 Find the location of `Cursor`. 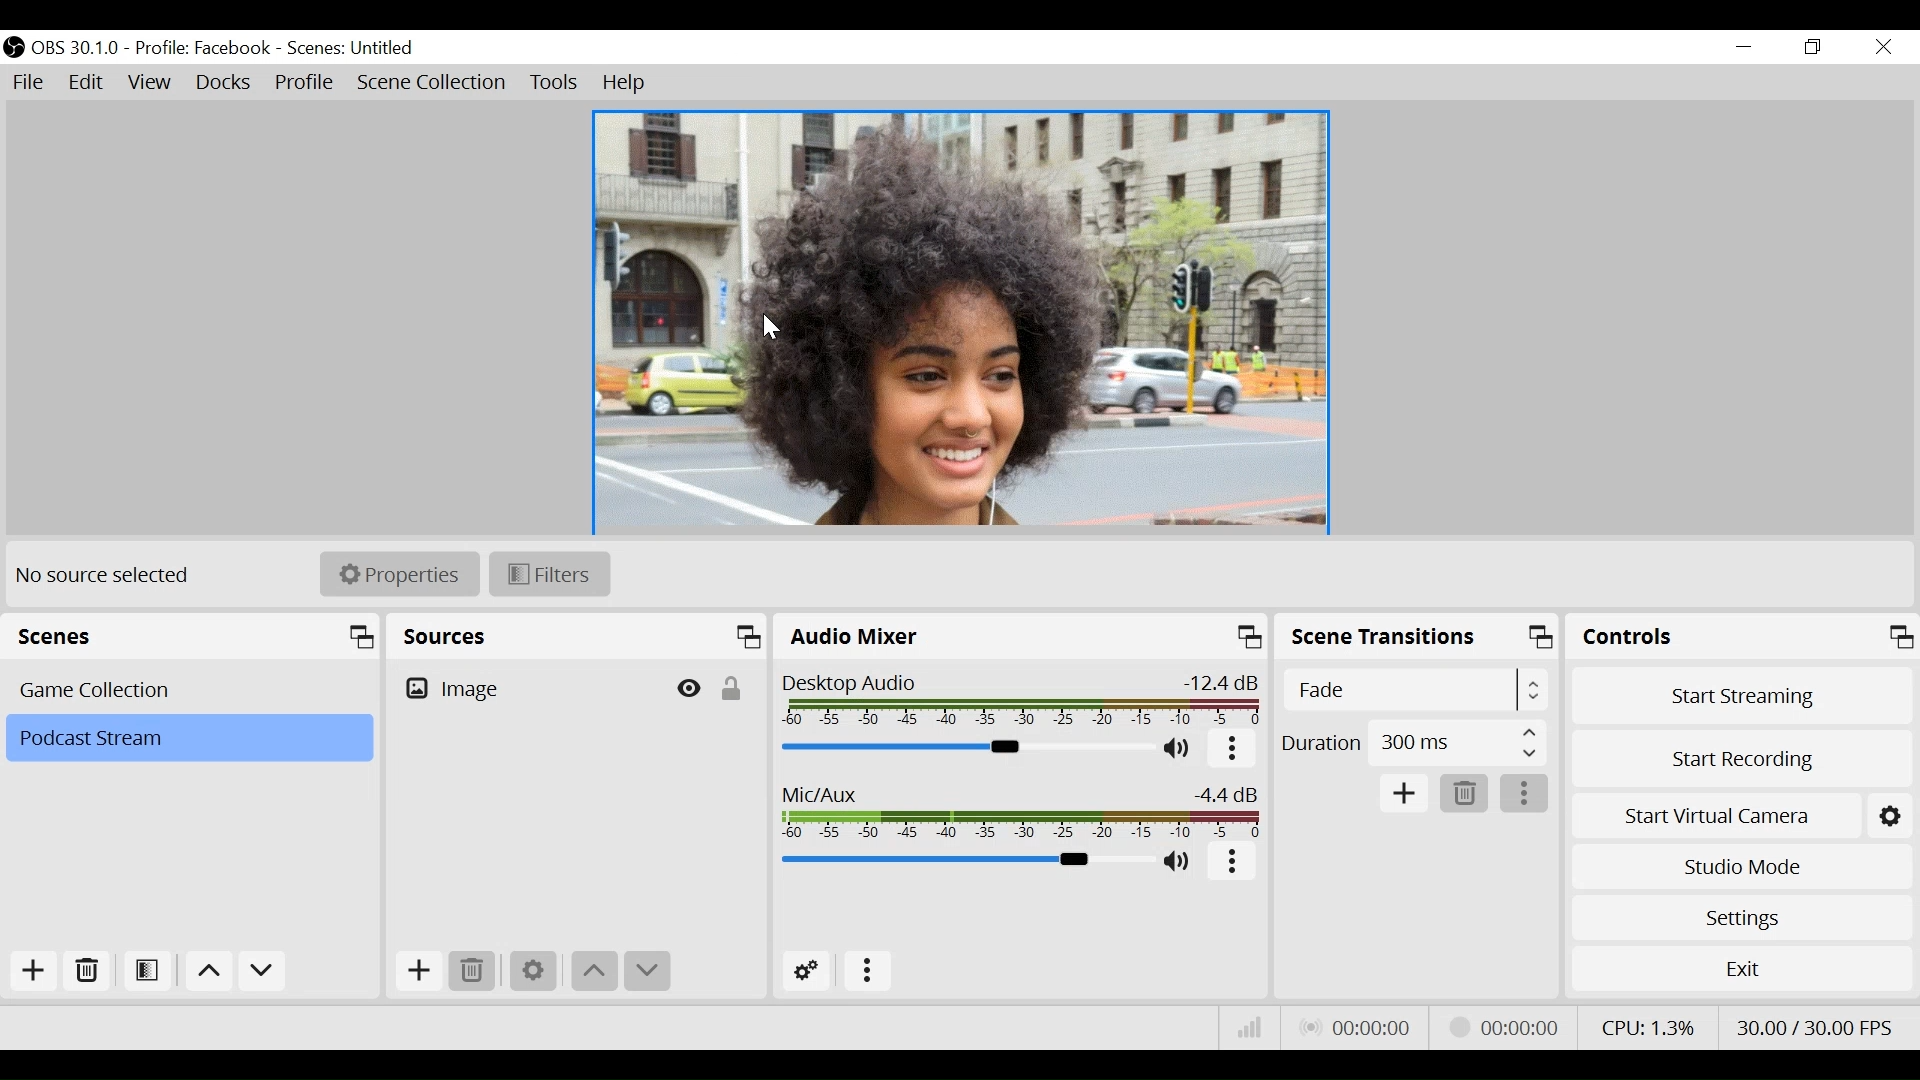

Cursor is located at coordinates (773, 326).